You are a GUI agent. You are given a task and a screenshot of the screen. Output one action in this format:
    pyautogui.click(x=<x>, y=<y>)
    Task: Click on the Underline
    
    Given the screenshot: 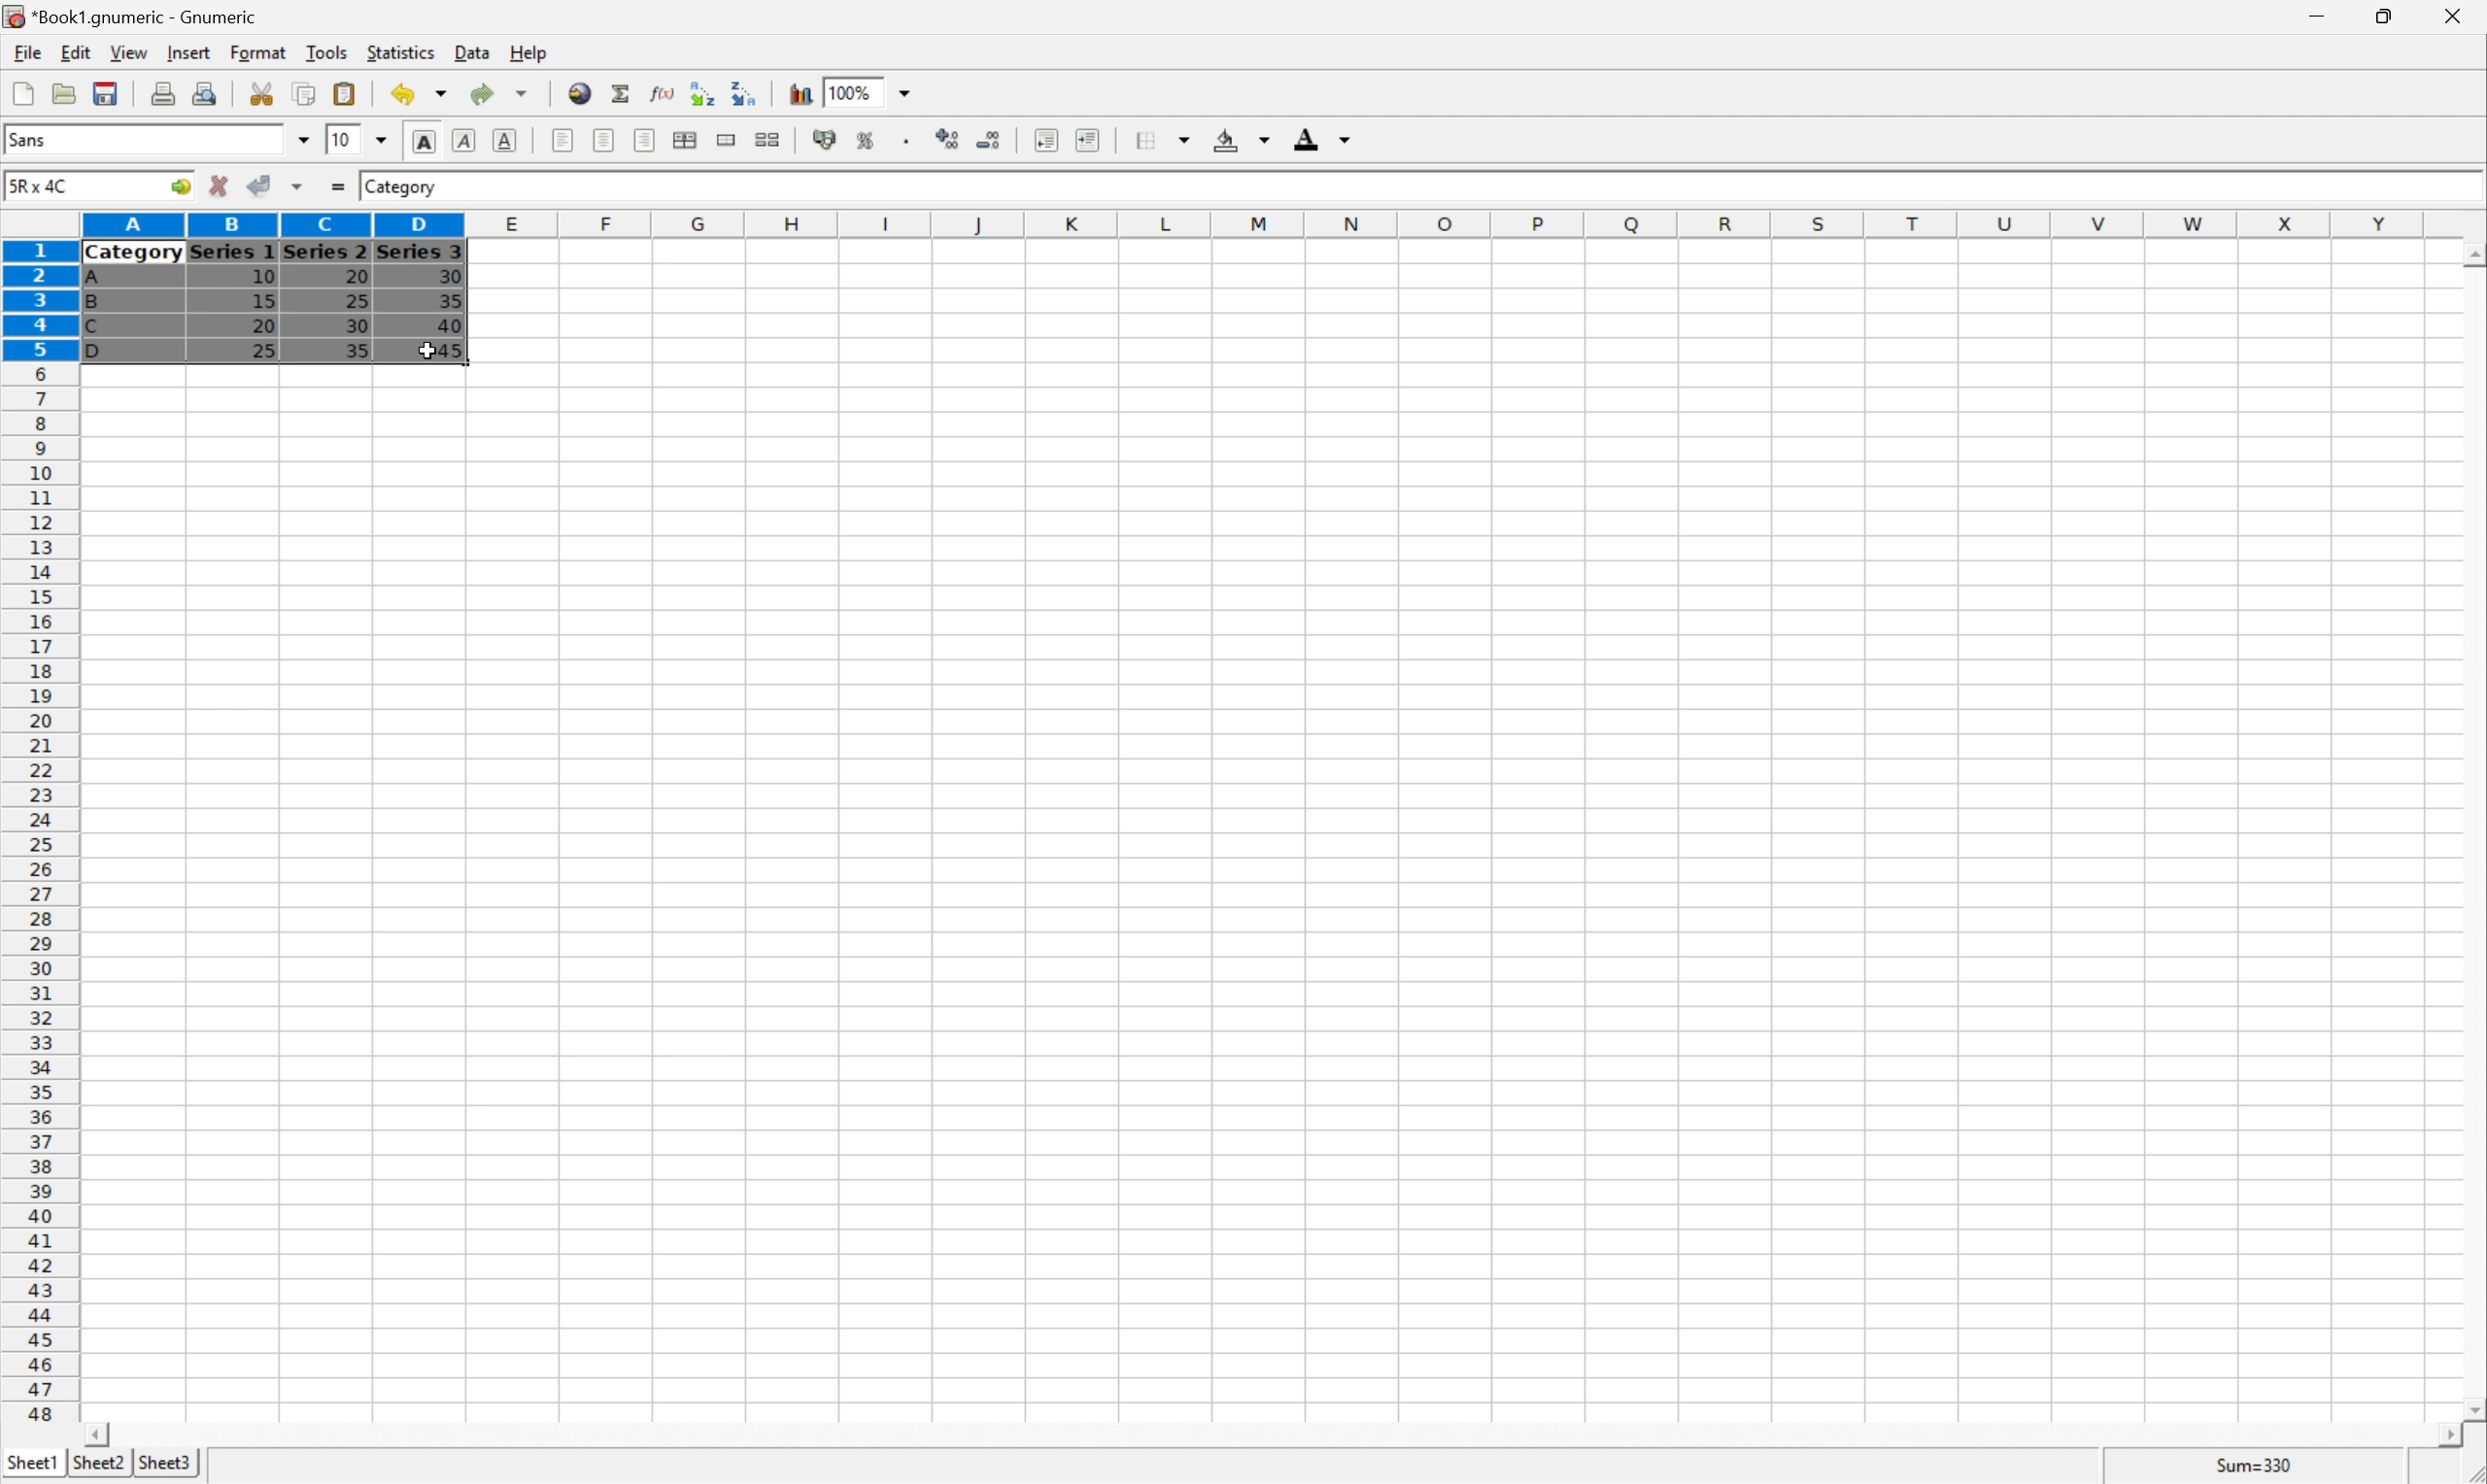 What is the action you would take?
    pyautogui.click(x=505, y=138)
    